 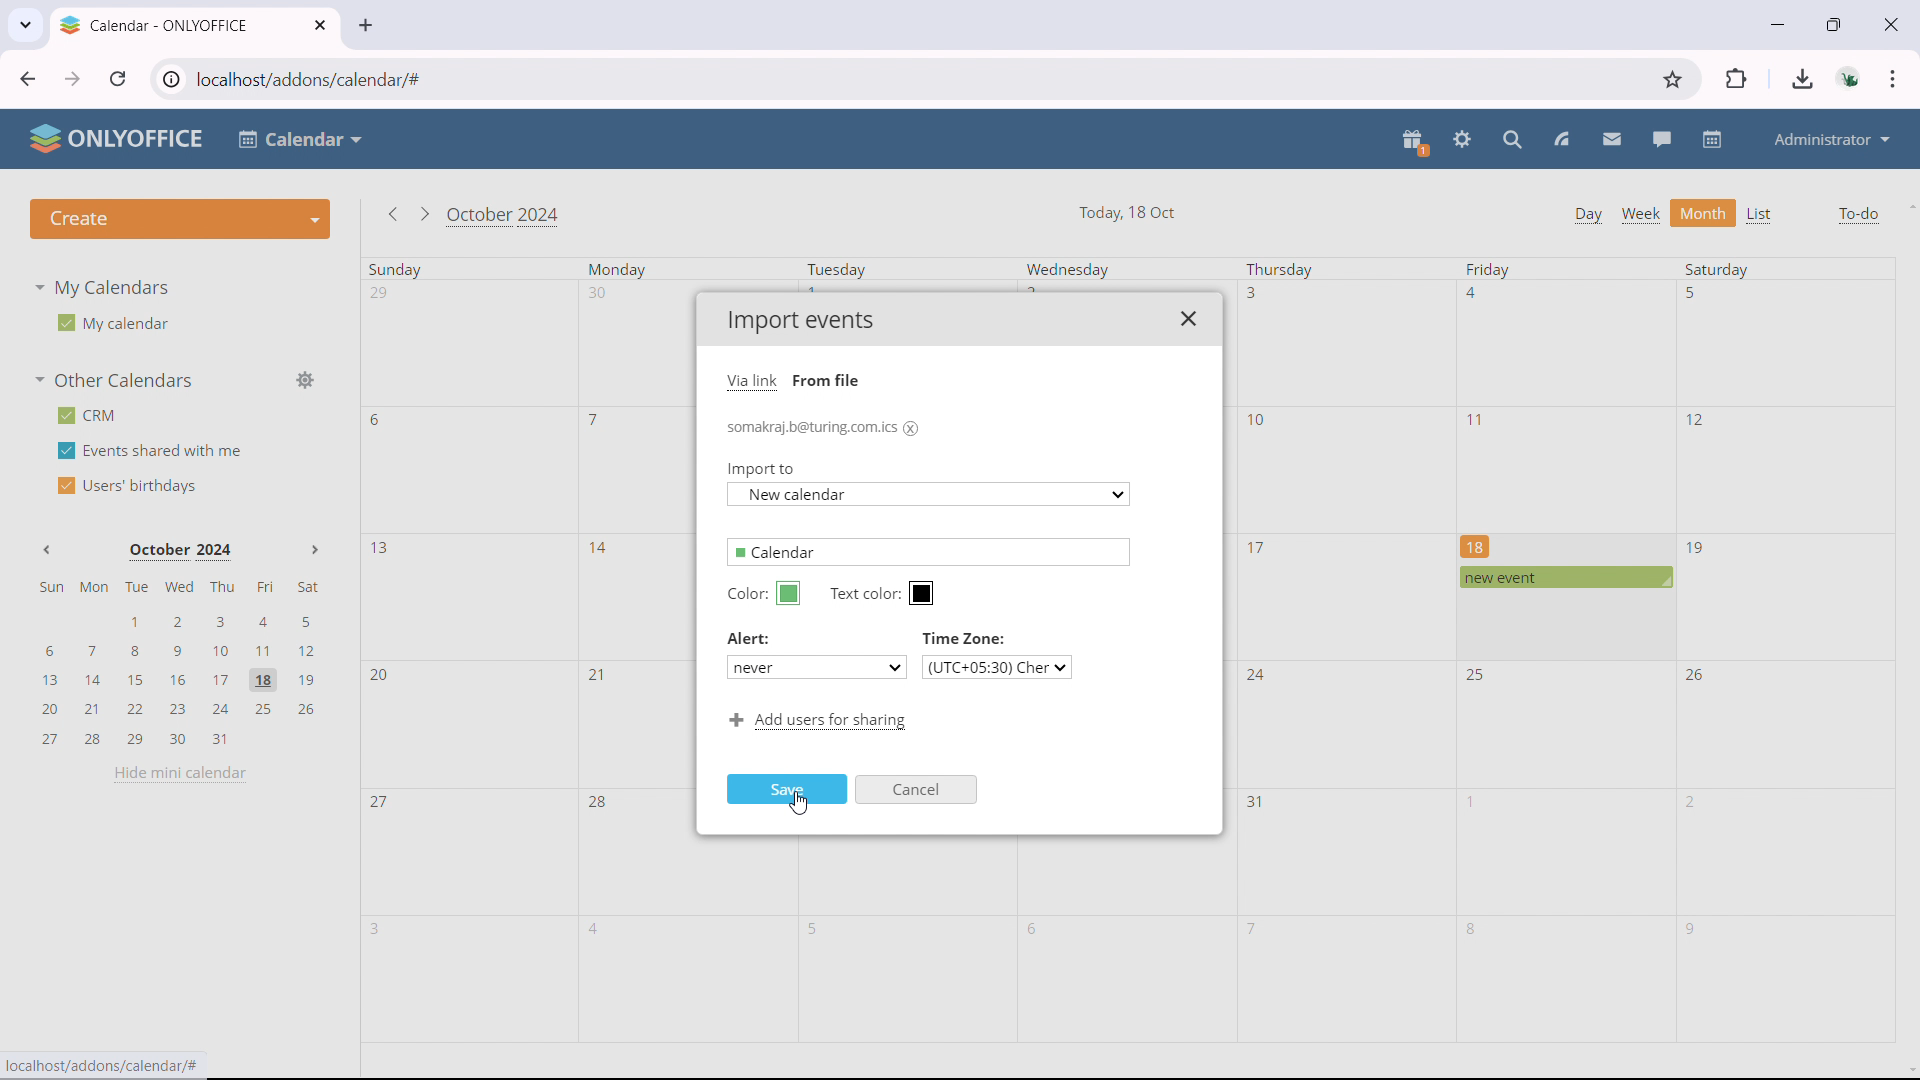 I want to click on New calendar, so click(x=933, y=498).